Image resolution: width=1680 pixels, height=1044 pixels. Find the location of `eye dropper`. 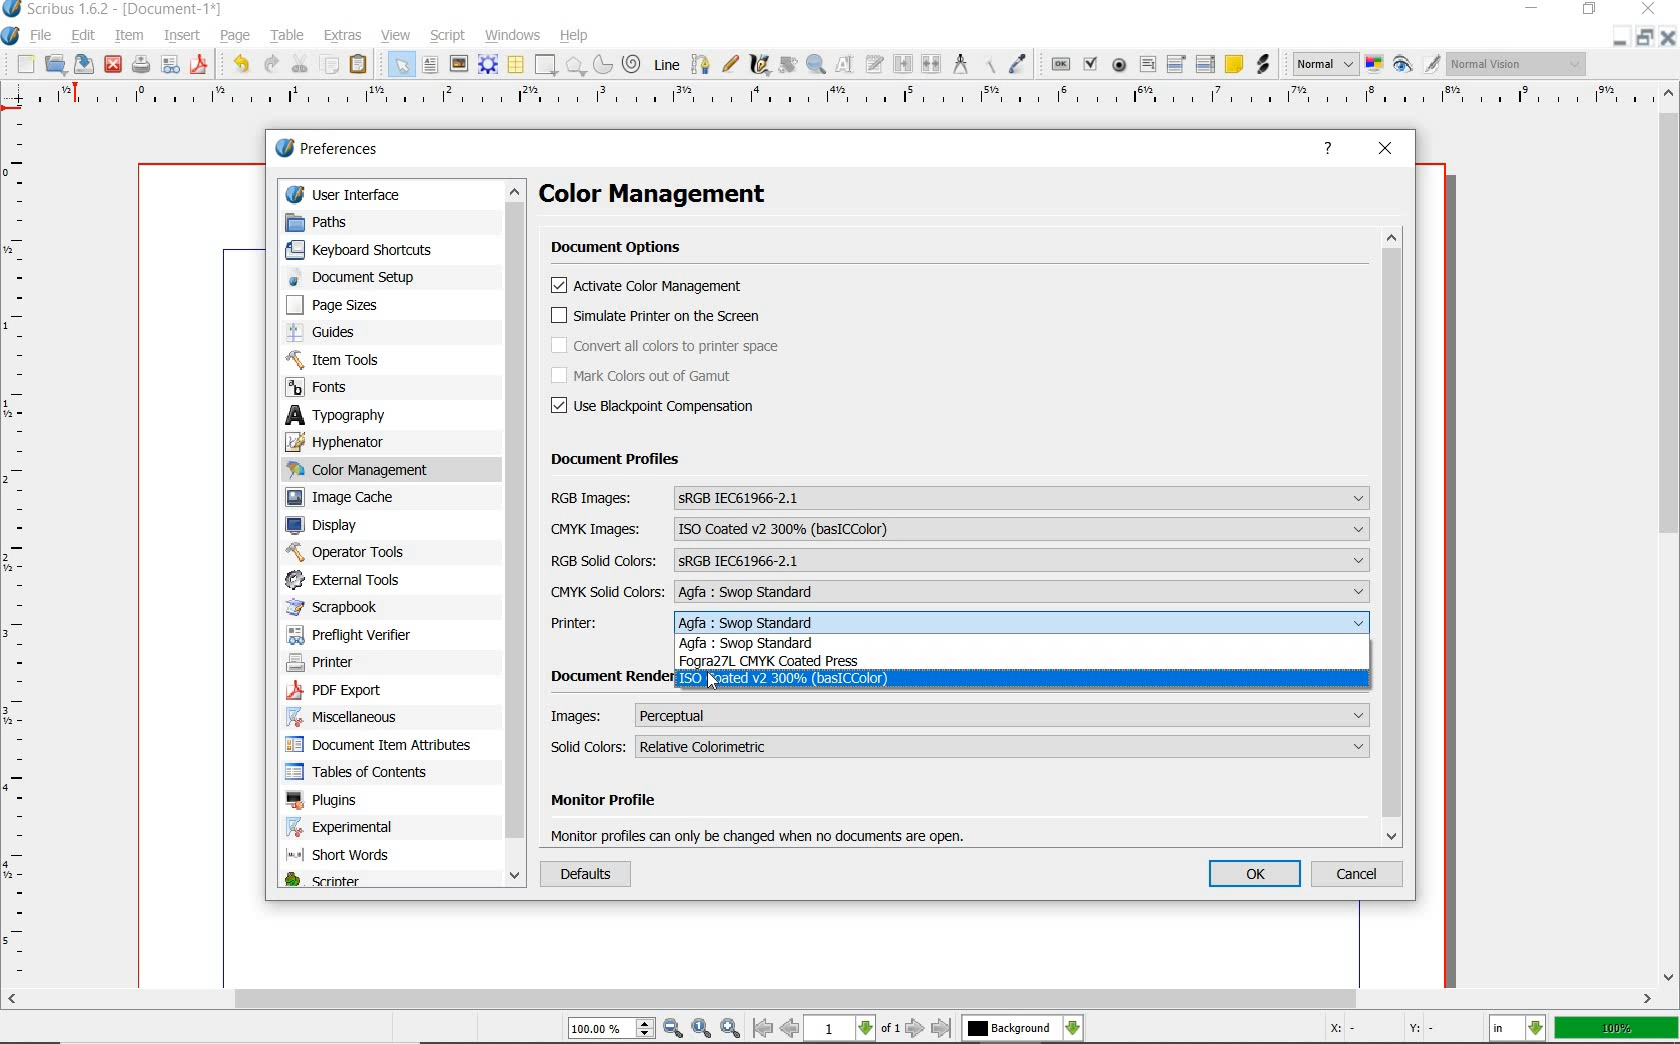

eye dropper is located at coordinates (1020, 63).